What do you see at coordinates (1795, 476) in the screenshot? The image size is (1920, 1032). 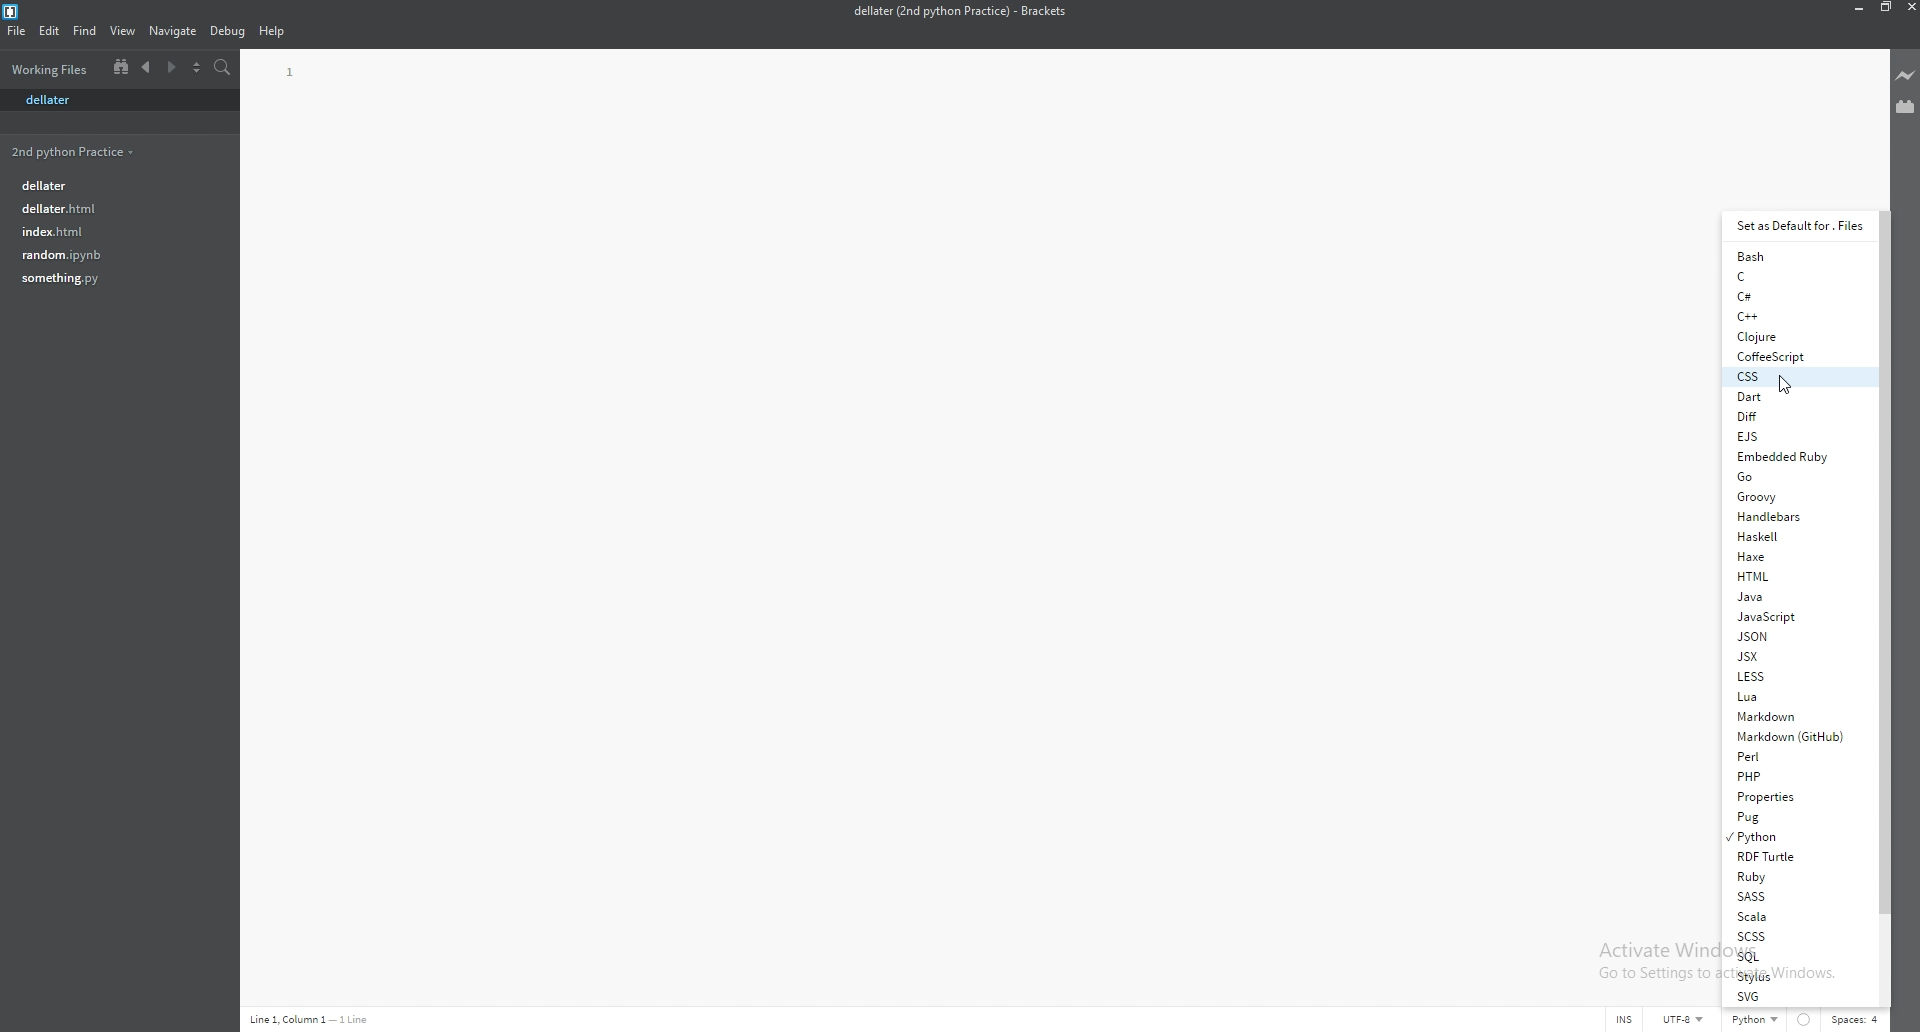 I see `go` at bounding box center [1795, 476].